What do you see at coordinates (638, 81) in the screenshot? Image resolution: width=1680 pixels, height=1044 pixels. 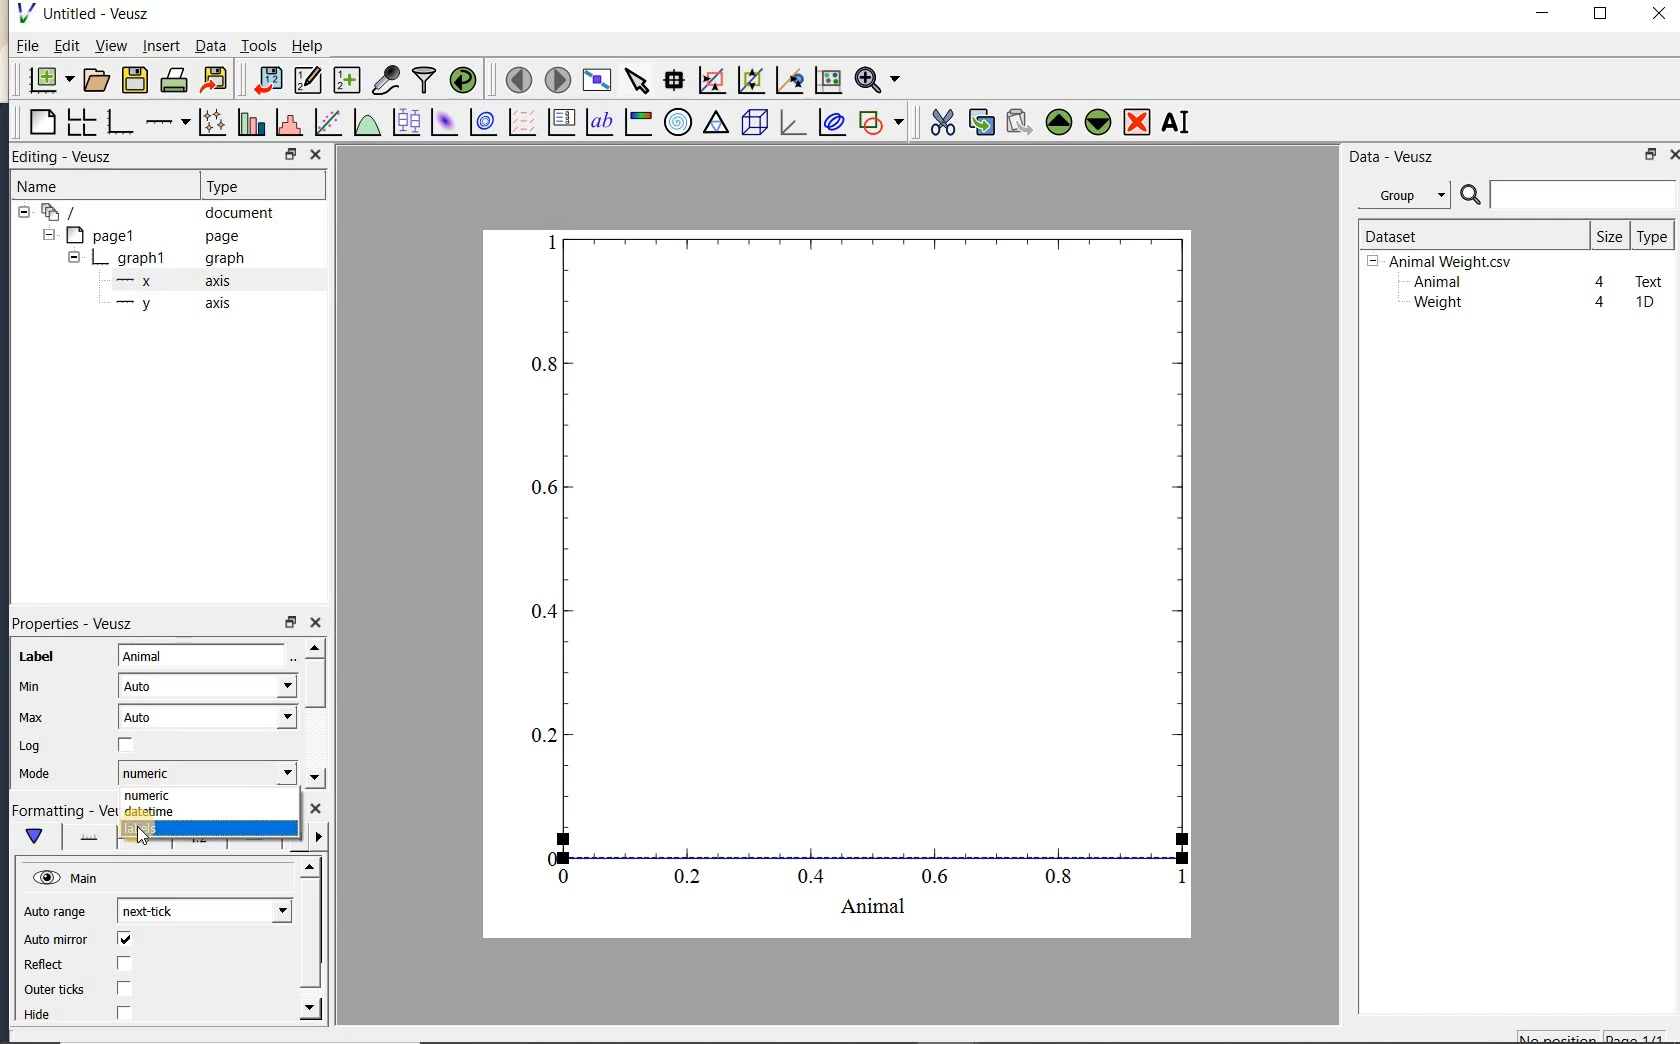 I see `select items from the graph or scroll` at bounding box center [638, 81].